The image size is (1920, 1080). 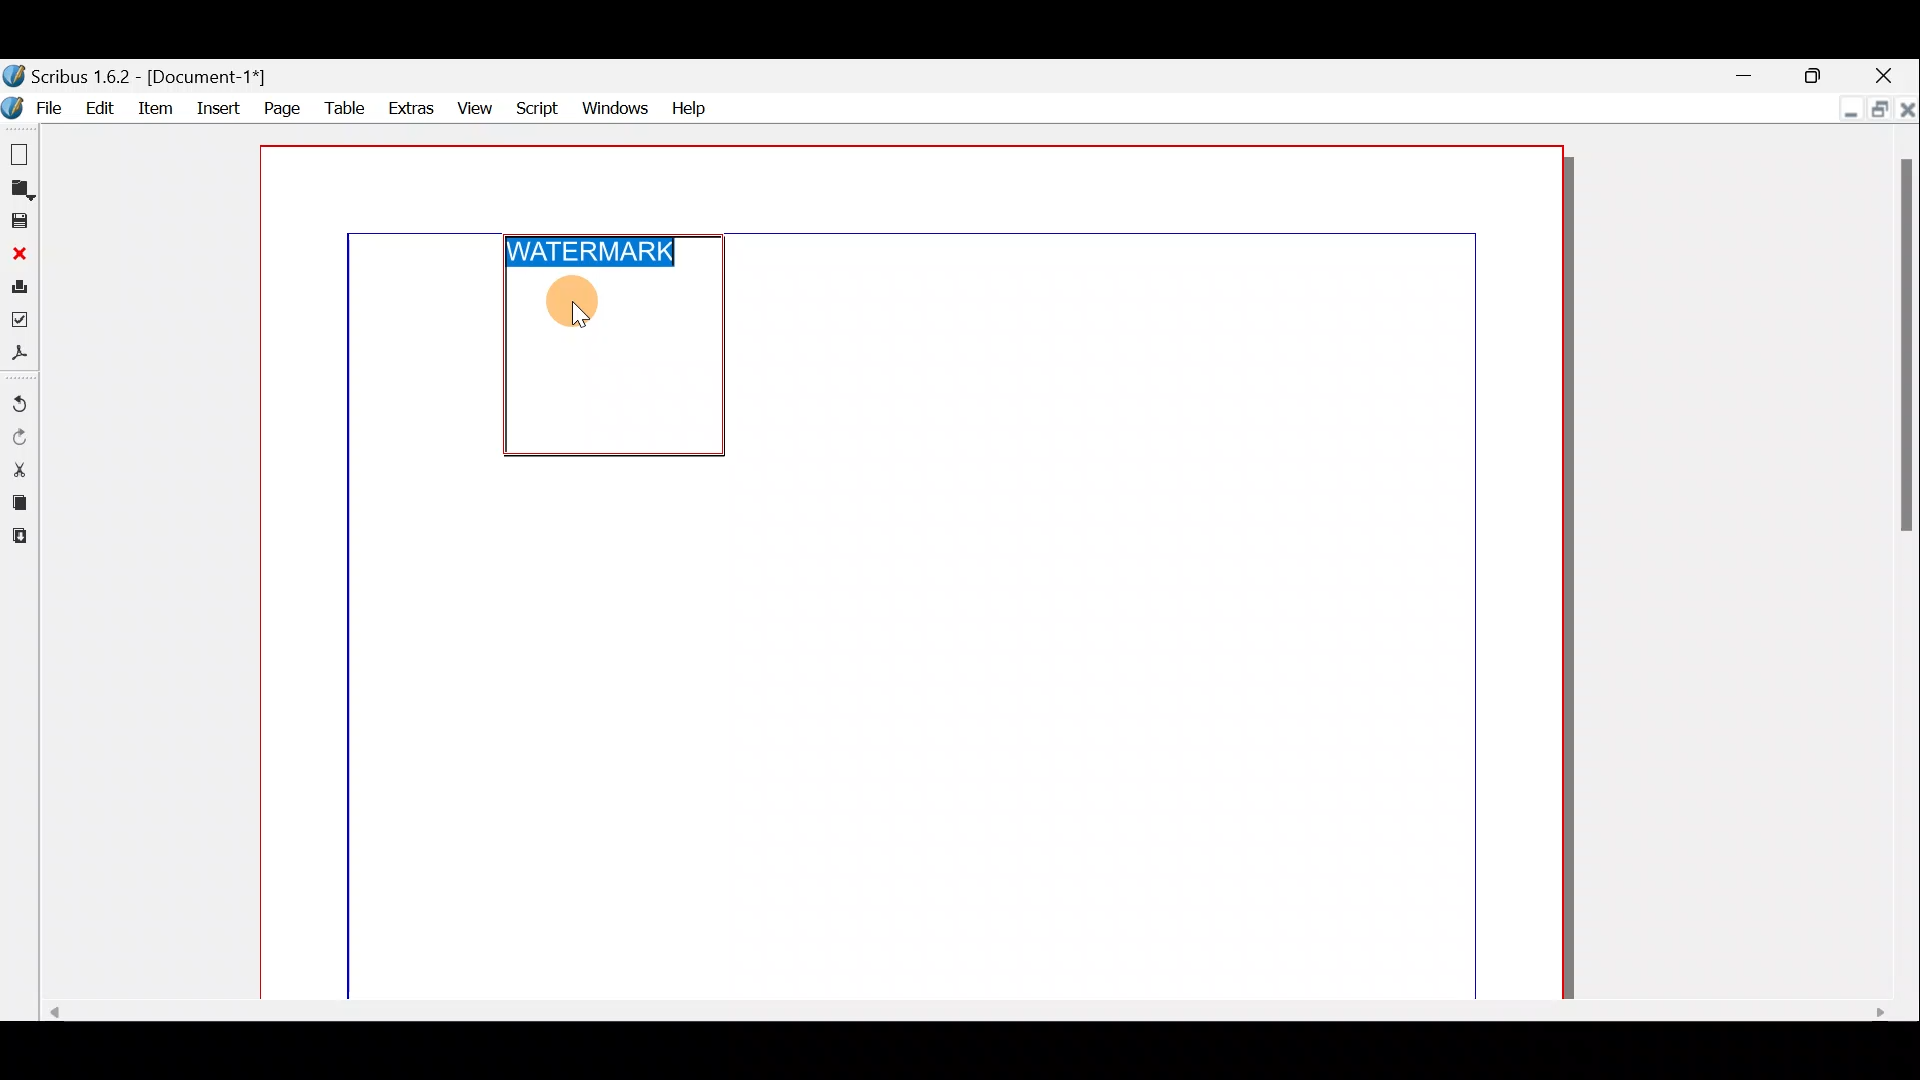 What do you see at coordinates (19, 438) in the screenshot?
I see `Redo` at bounding box center [19, 438].